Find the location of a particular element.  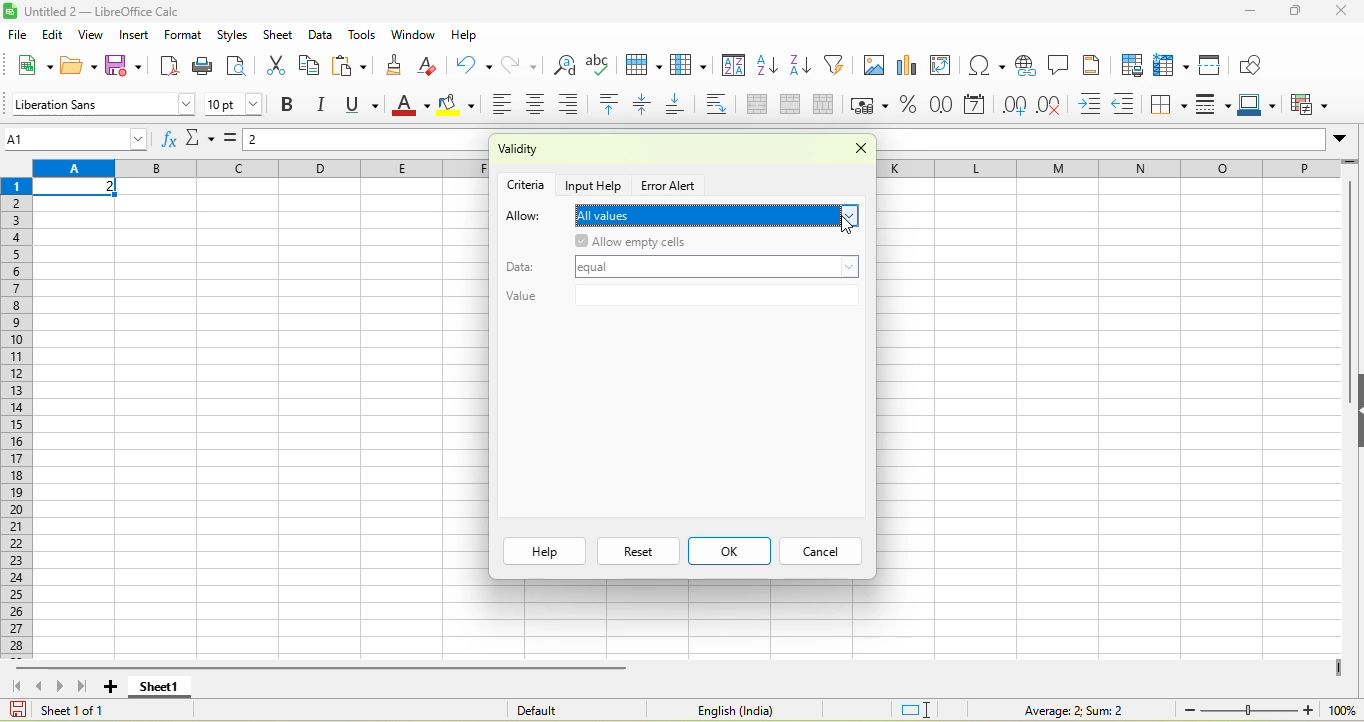

zoom percentage is located at coordinates (1342, 709).